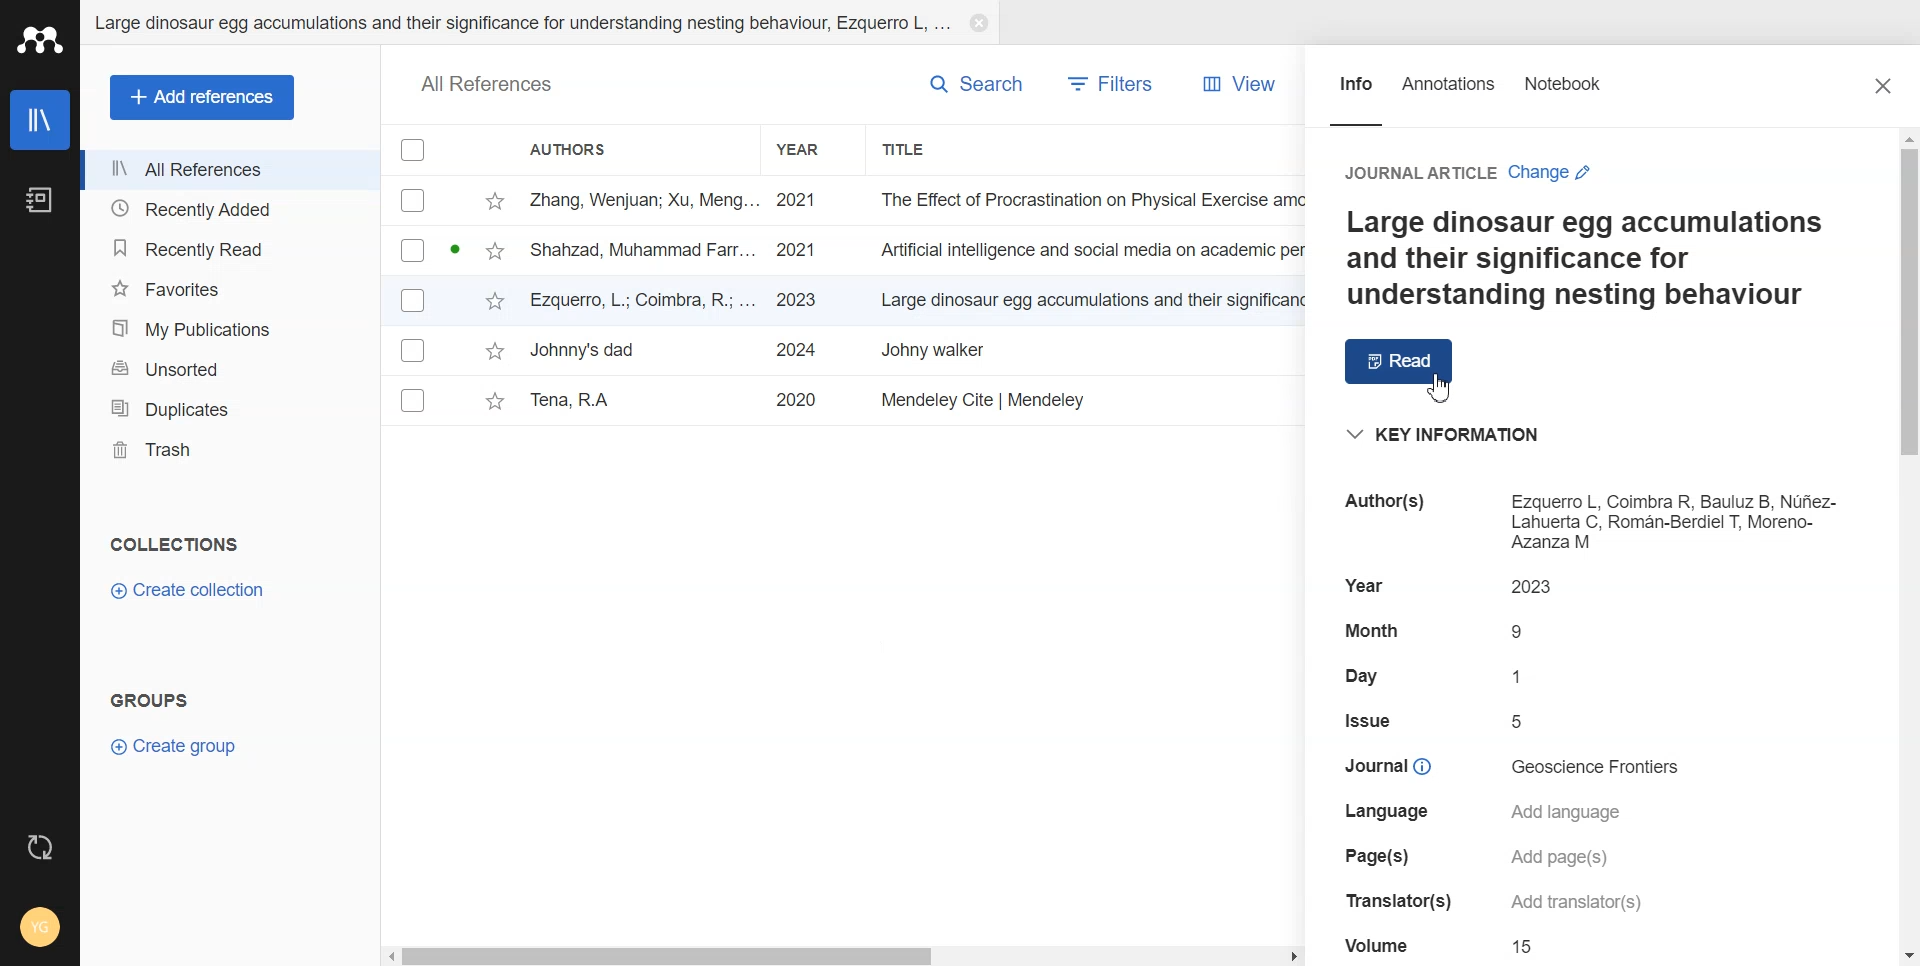  What do you see at coordinates (577, 151) in the screenshot?
I see `Authors` at bounding box center [577, 151].